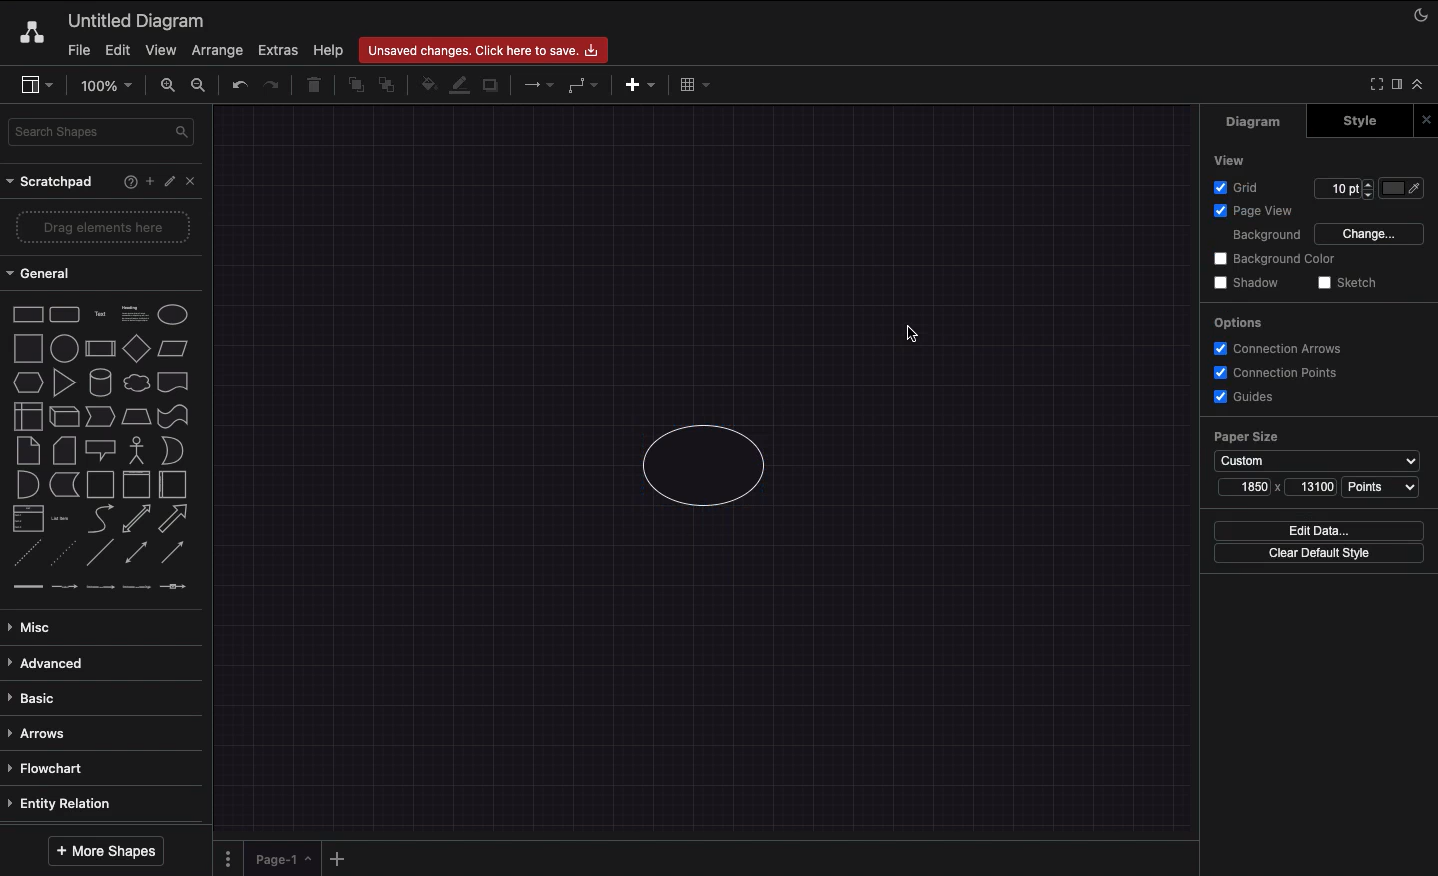  What do you see at coordinates (328, 49) in the screenshot?
I see `Help` at bounding box center [328, 49].